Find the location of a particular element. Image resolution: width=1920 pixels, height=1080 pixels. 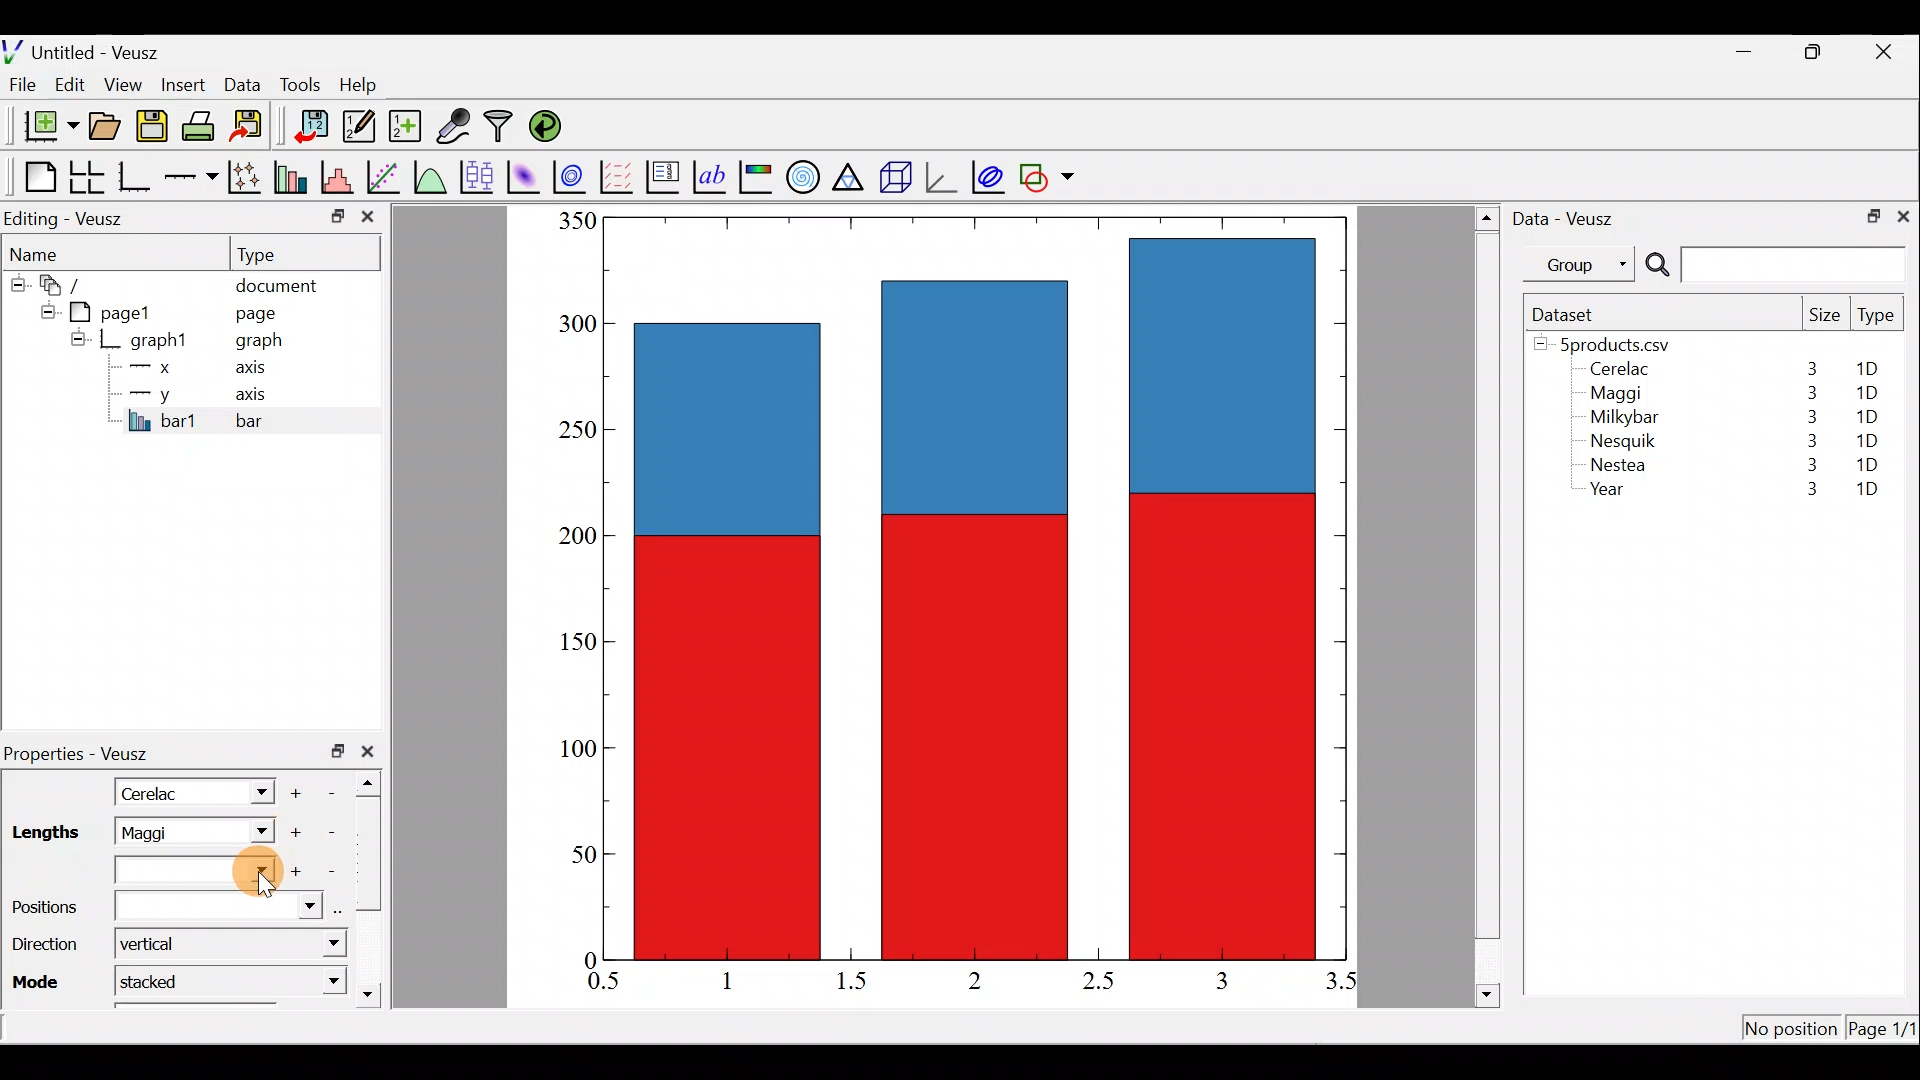

Direction is located at coordinates (44, 948).